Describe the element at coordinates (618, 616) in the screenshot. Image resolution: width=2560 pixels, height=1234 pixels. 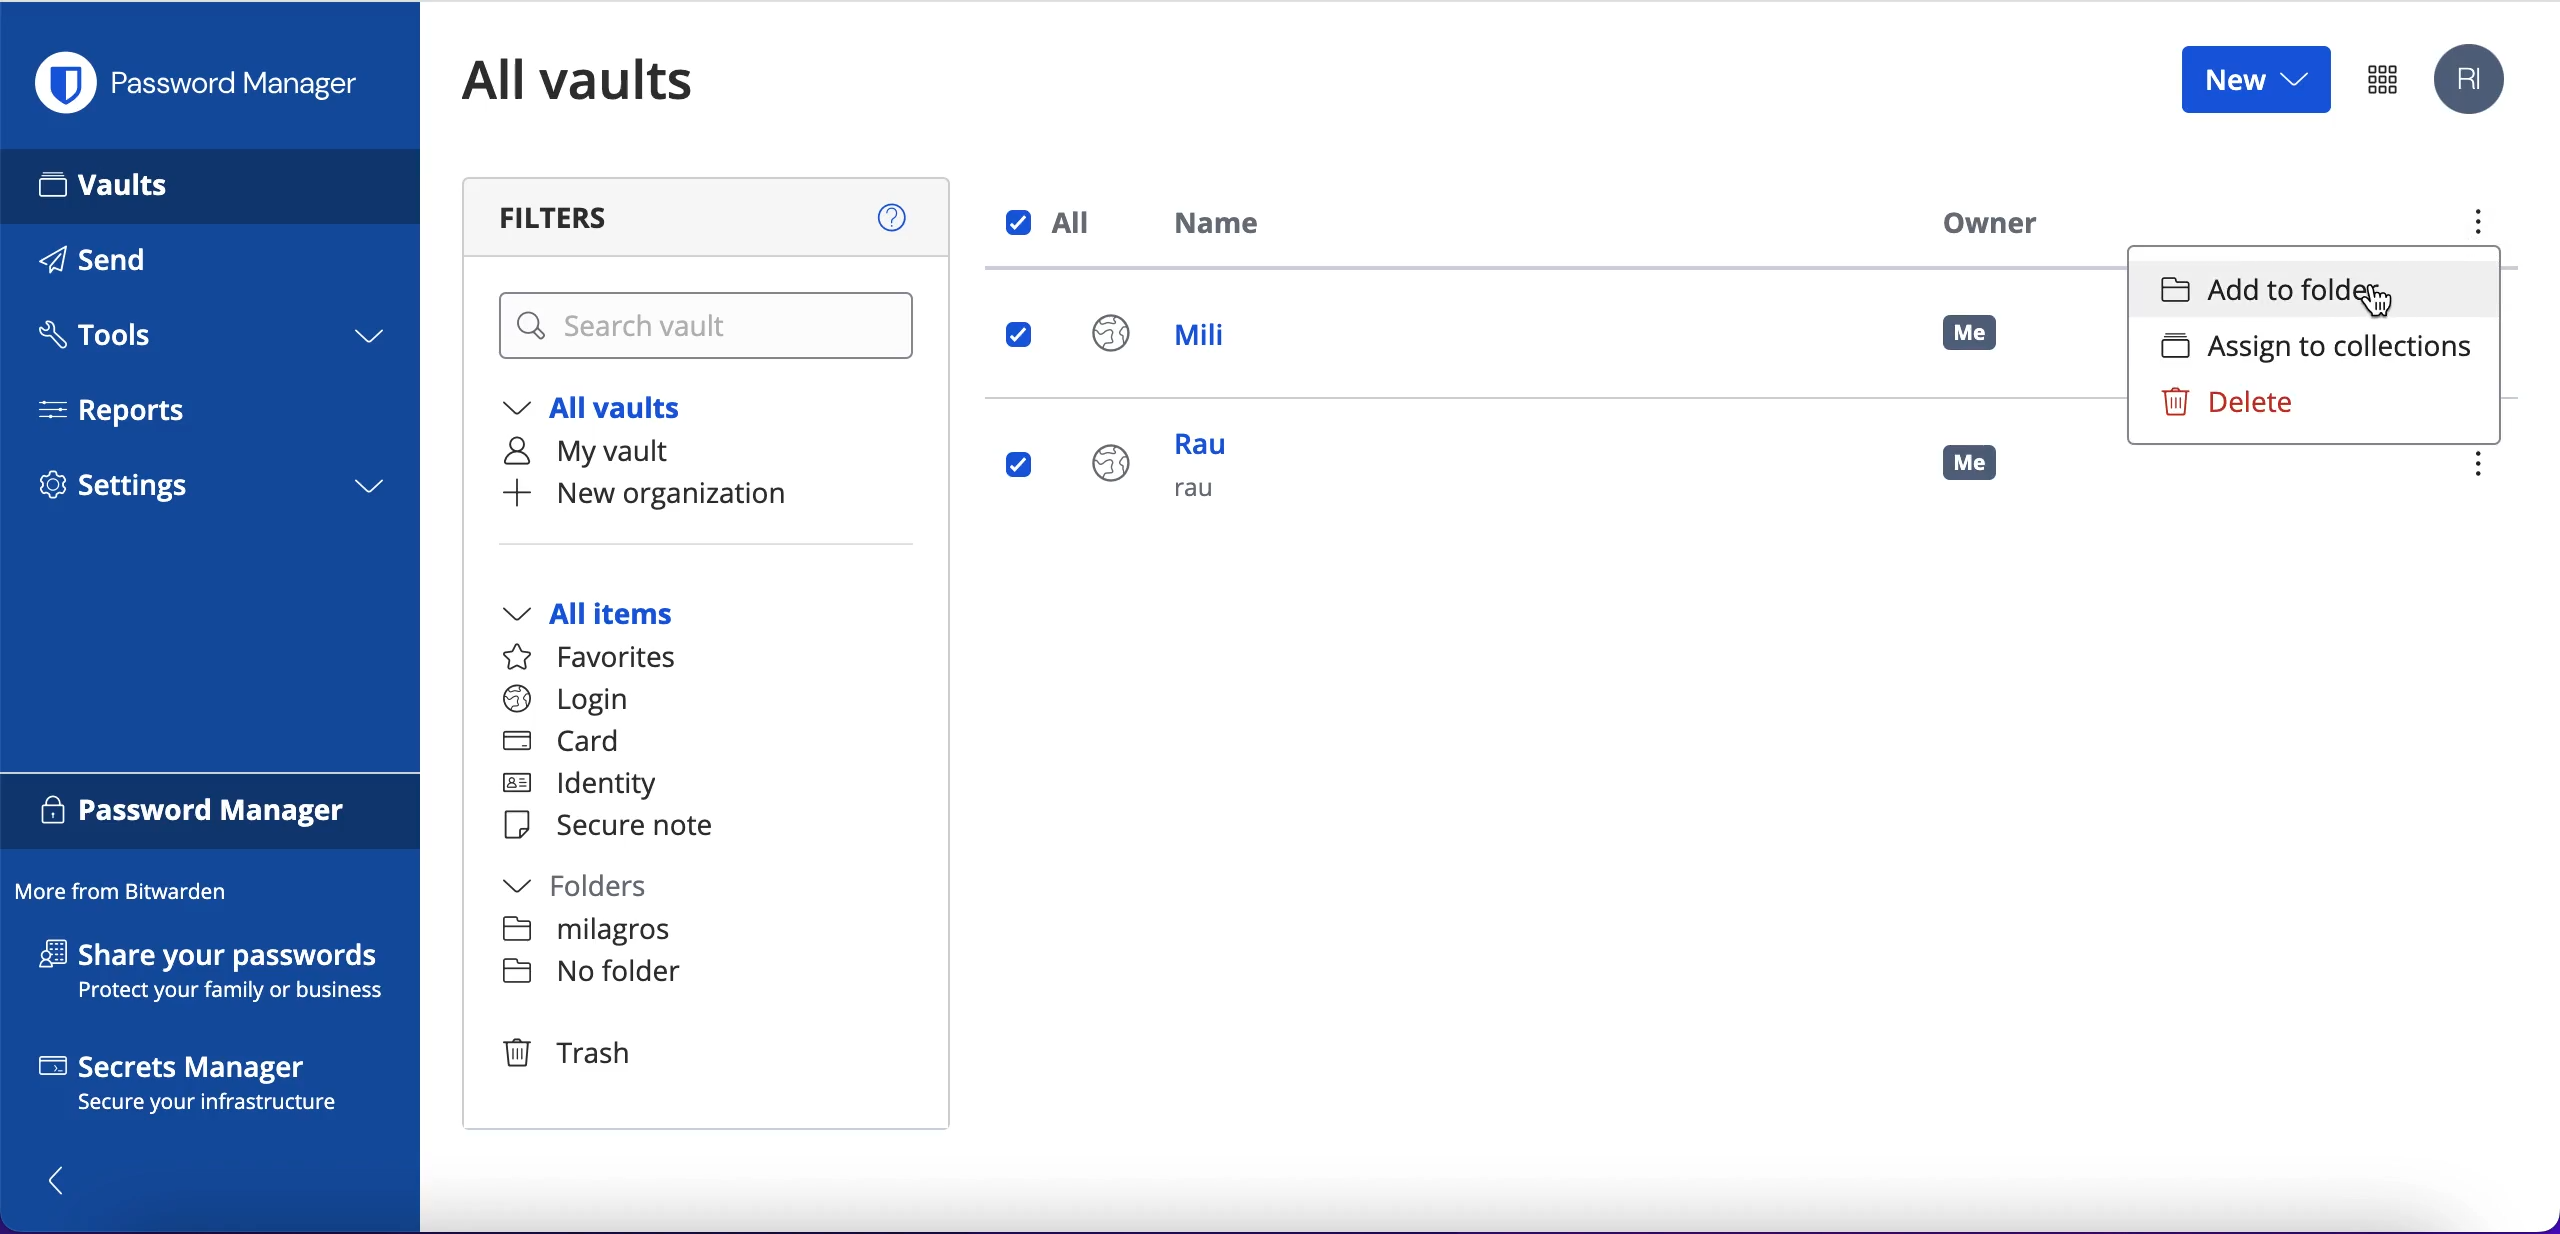
I see `all items` at that location.